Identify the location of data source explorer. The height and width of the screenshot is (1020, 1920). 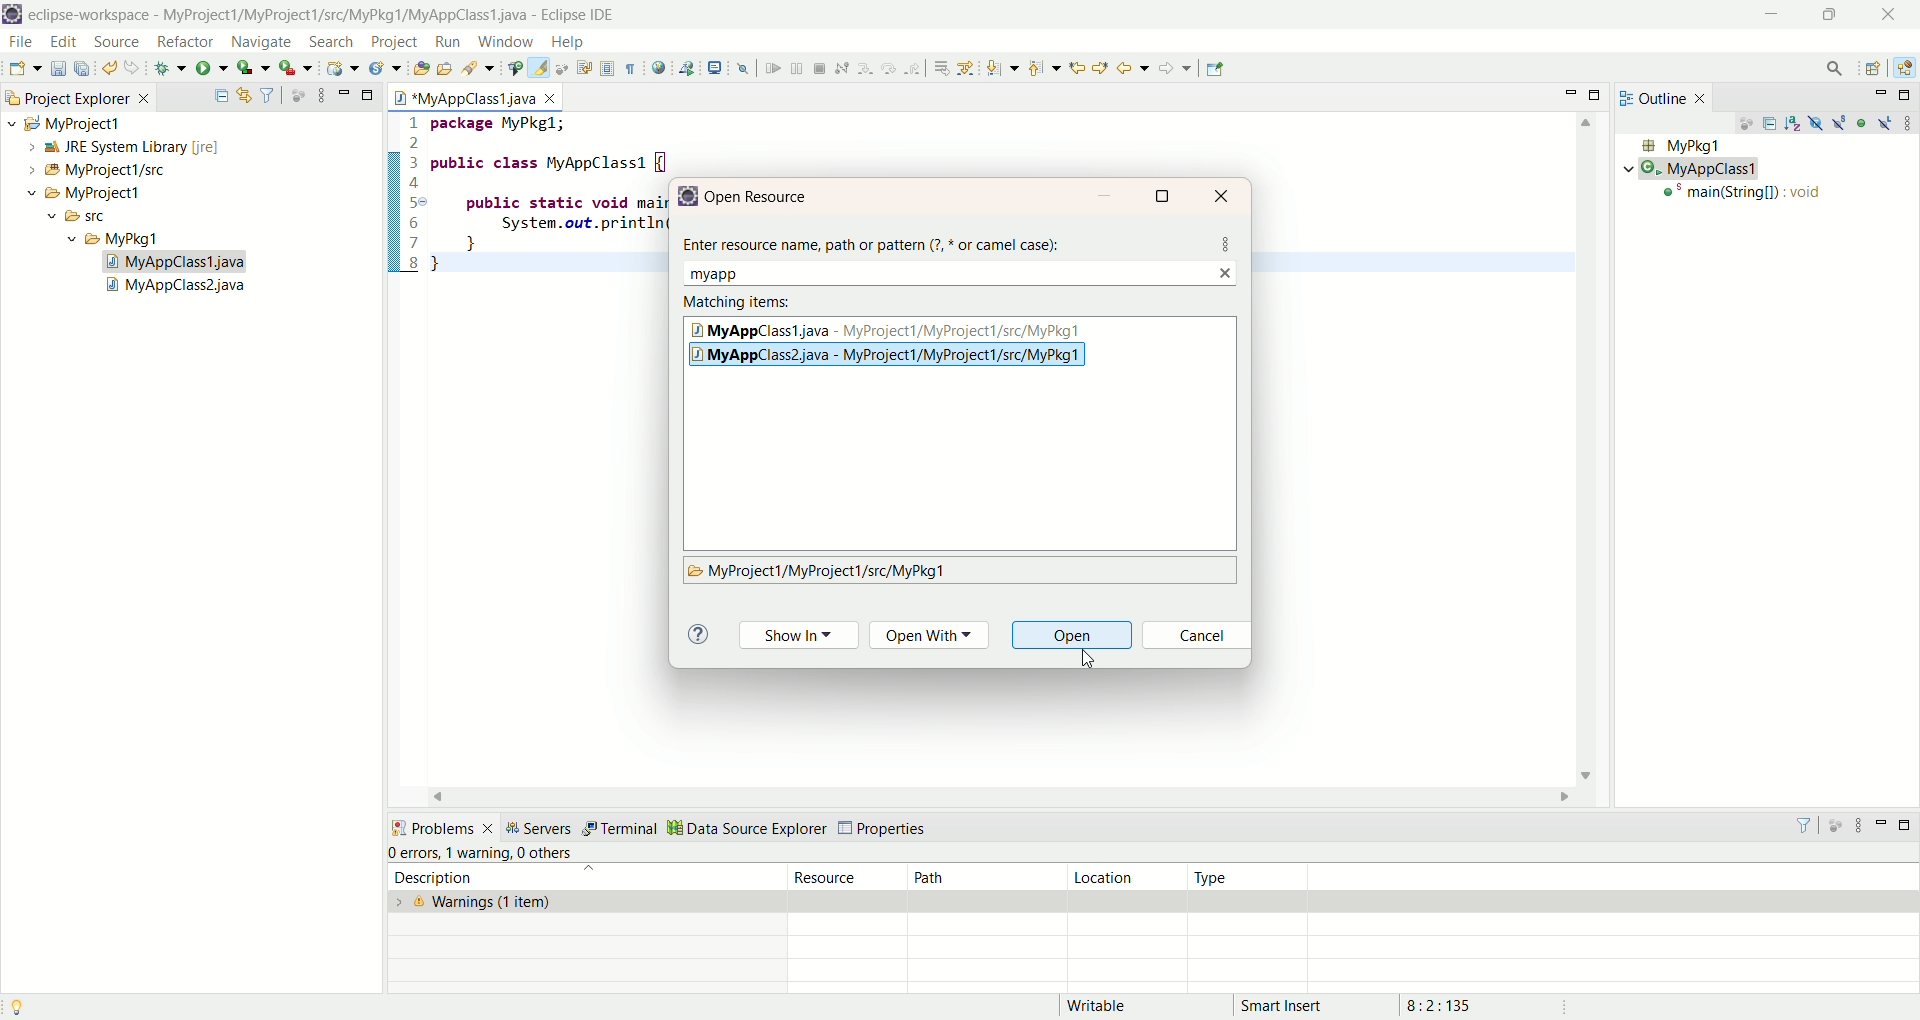
(746, 826).